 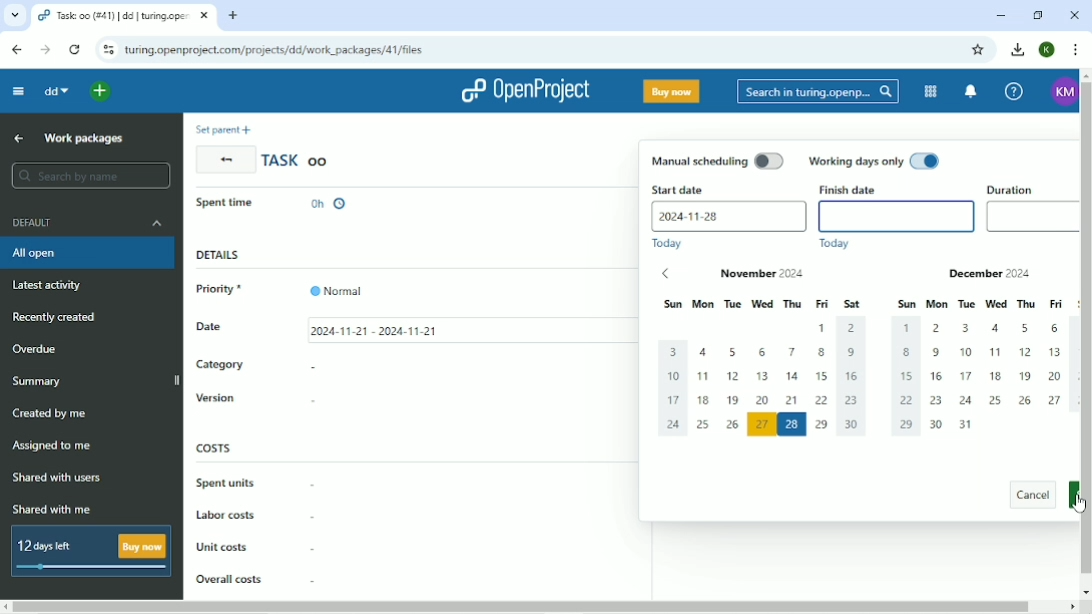 What do you see at coordinates (235, 207) in the screenshot?
I see `In progress` at bounding box center [235, 207].